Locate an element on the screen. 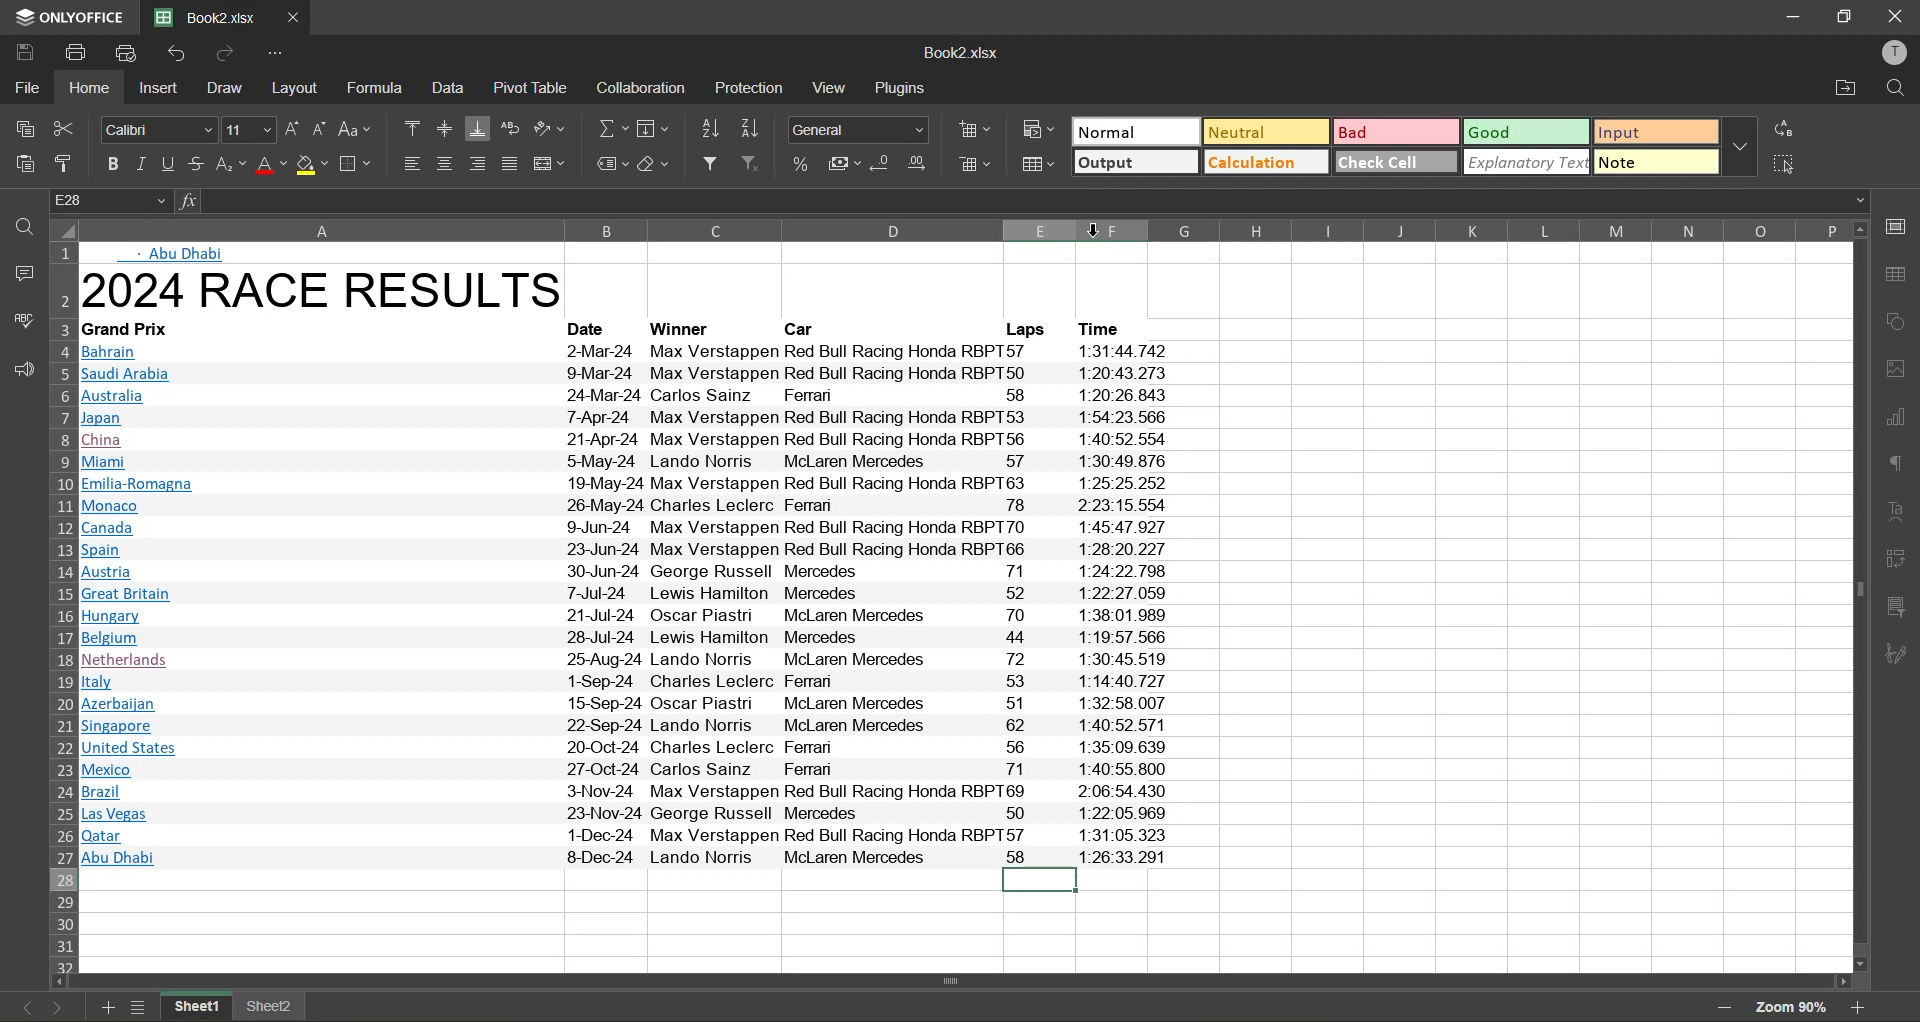  find is located at coordinates (1894, 86).